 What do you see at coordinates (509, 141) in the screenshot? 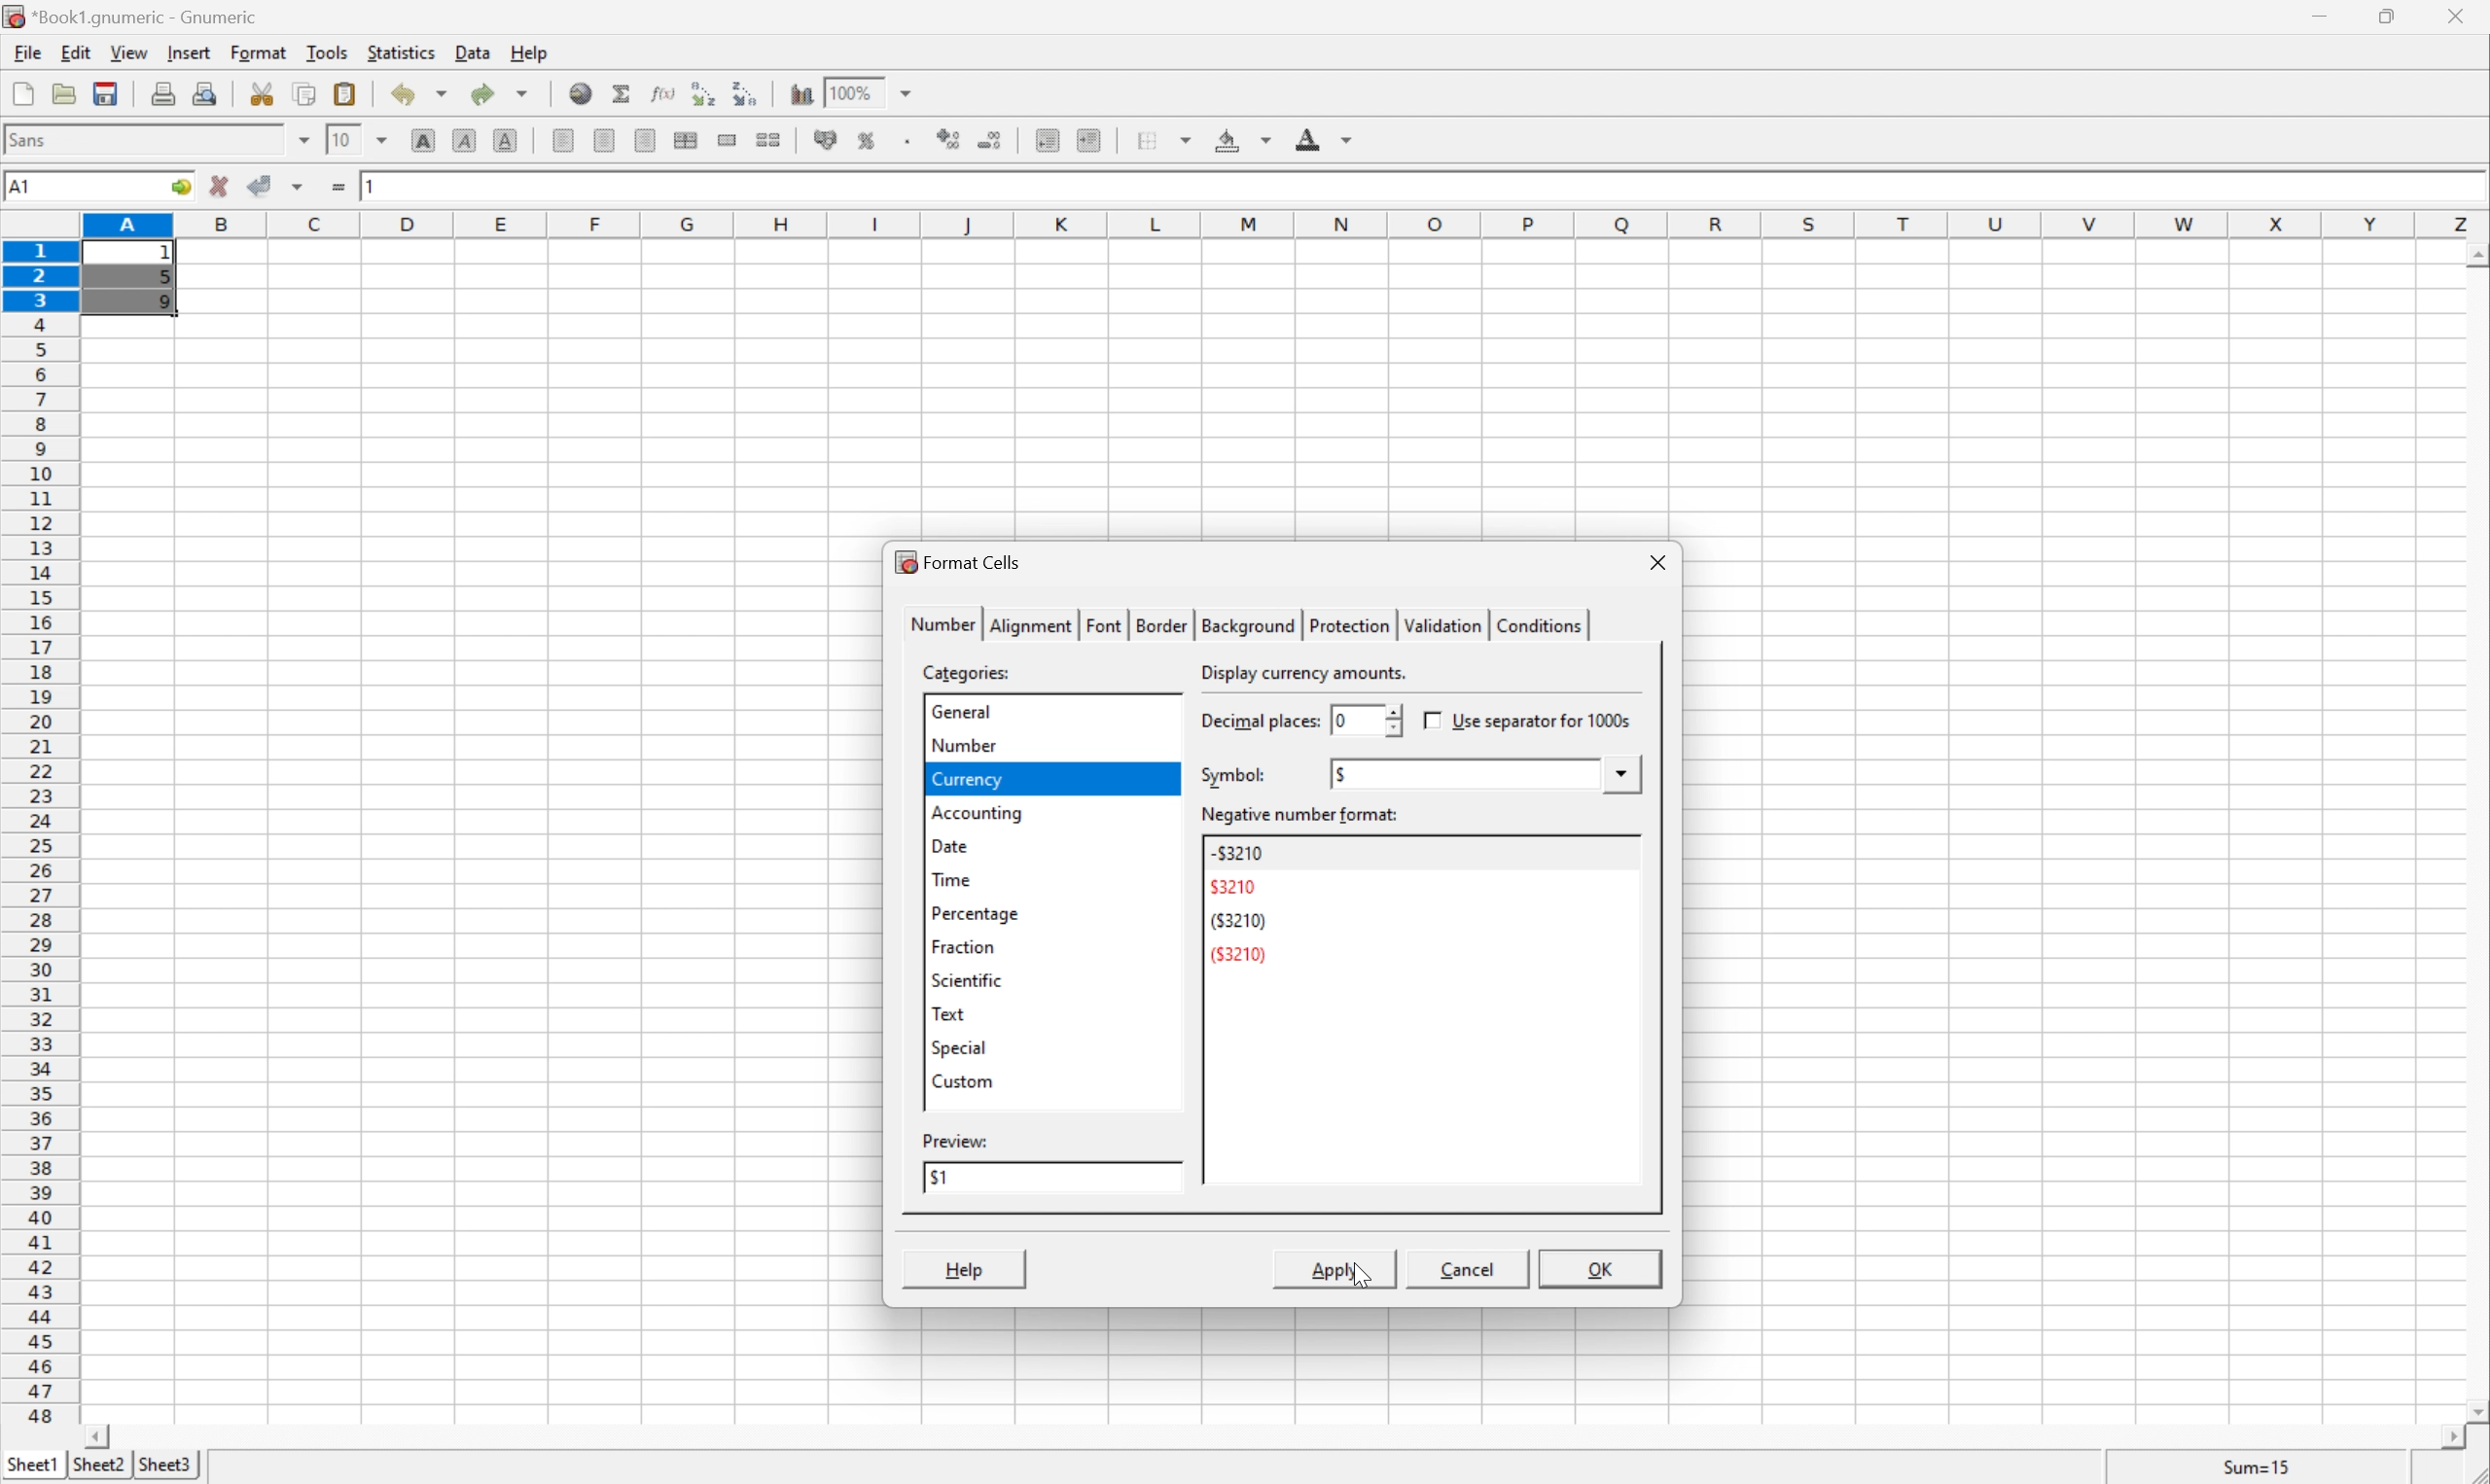
I see `underline` at bounding box center [509, 141].